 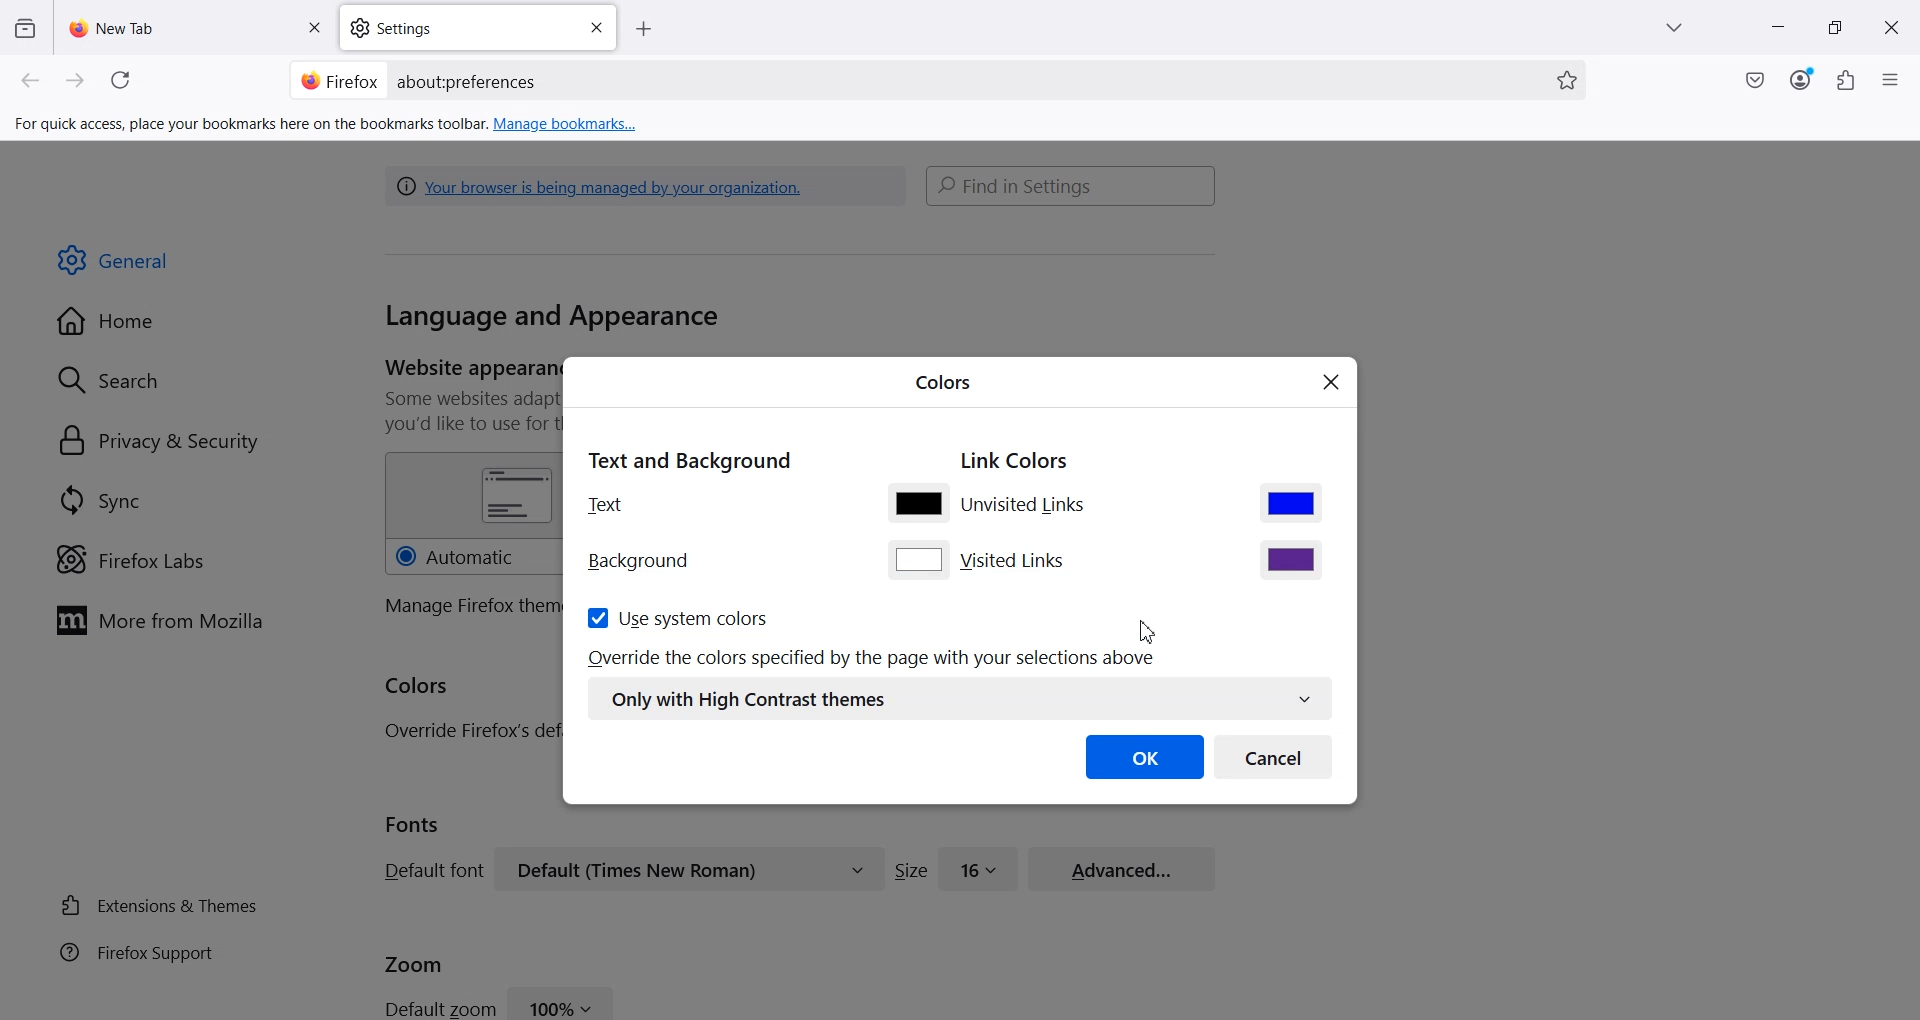 What do you see at coordinates (1776, 29) in the screenshot?
I see `Minimize` at bounding box center [1776, 29].